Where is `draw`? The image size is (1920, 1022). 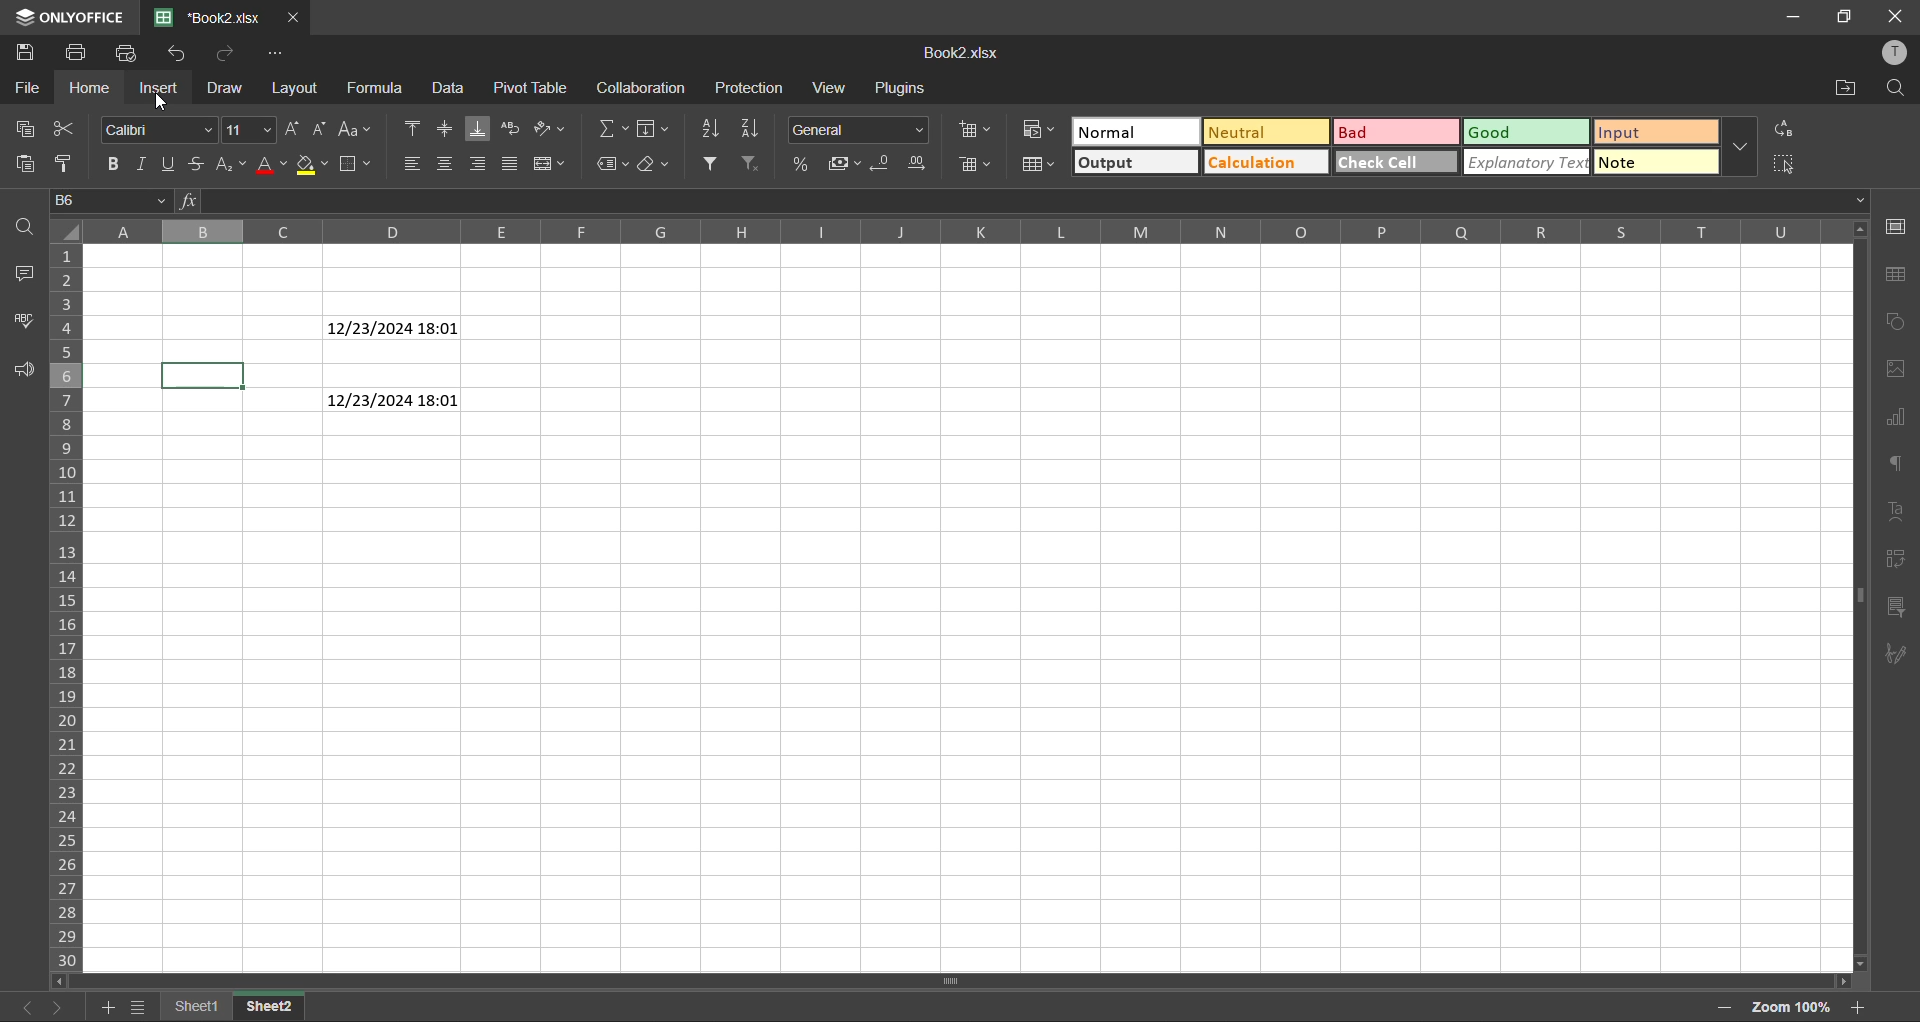 draw is located at coordinates (224, 88).